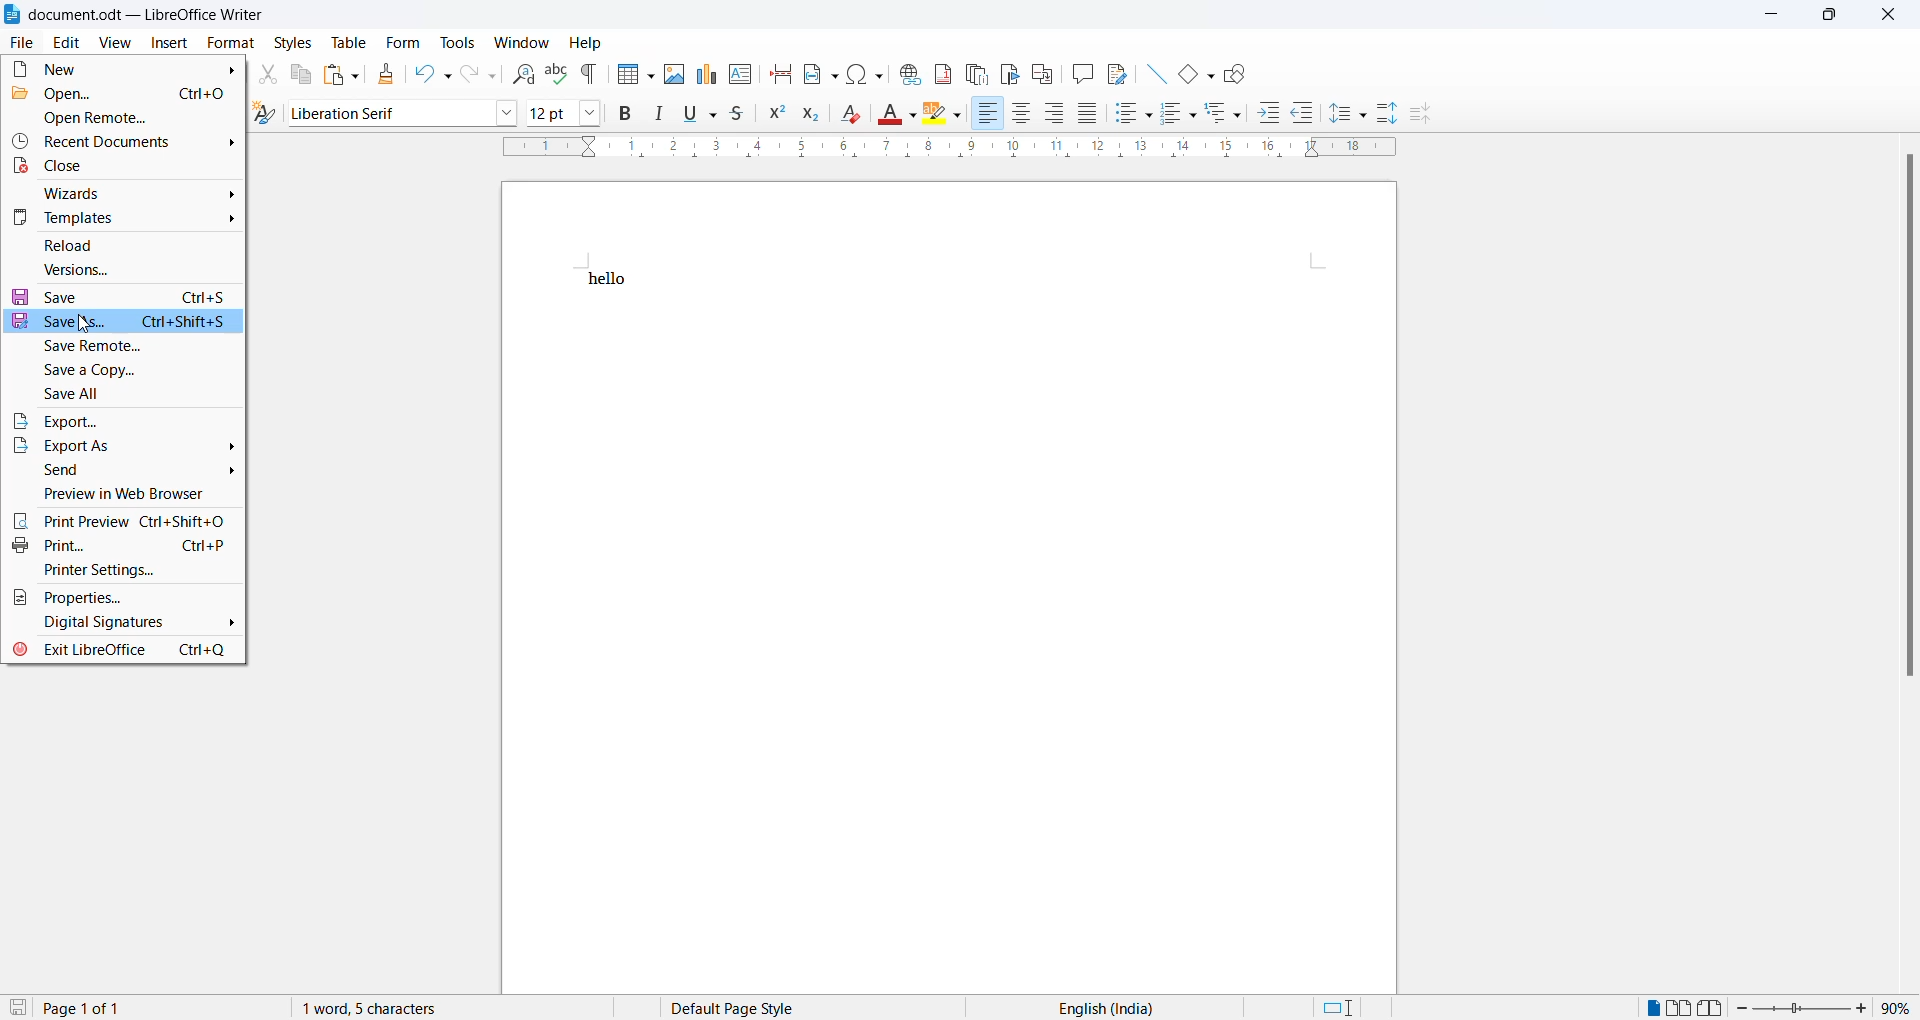 The height and width of the screenshot is (1020, 1920). Describe the element at coordinates (113, 43) in the screenshot. I see `View` at that location.